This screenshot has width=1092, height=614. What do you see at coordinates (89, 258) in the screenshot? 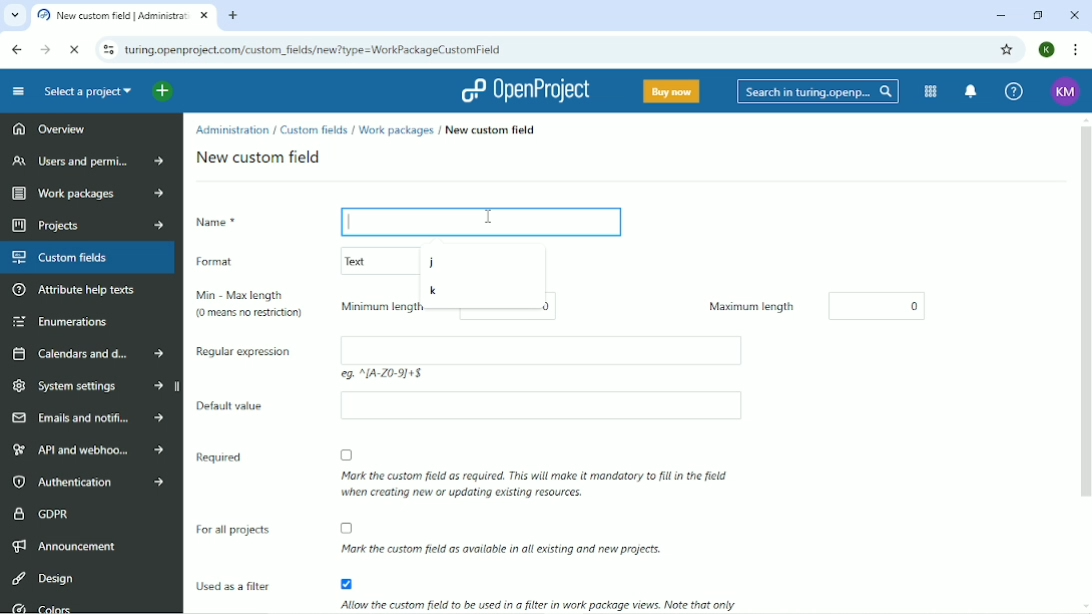
I see `Custom fields` at bounding box center [89, 258].